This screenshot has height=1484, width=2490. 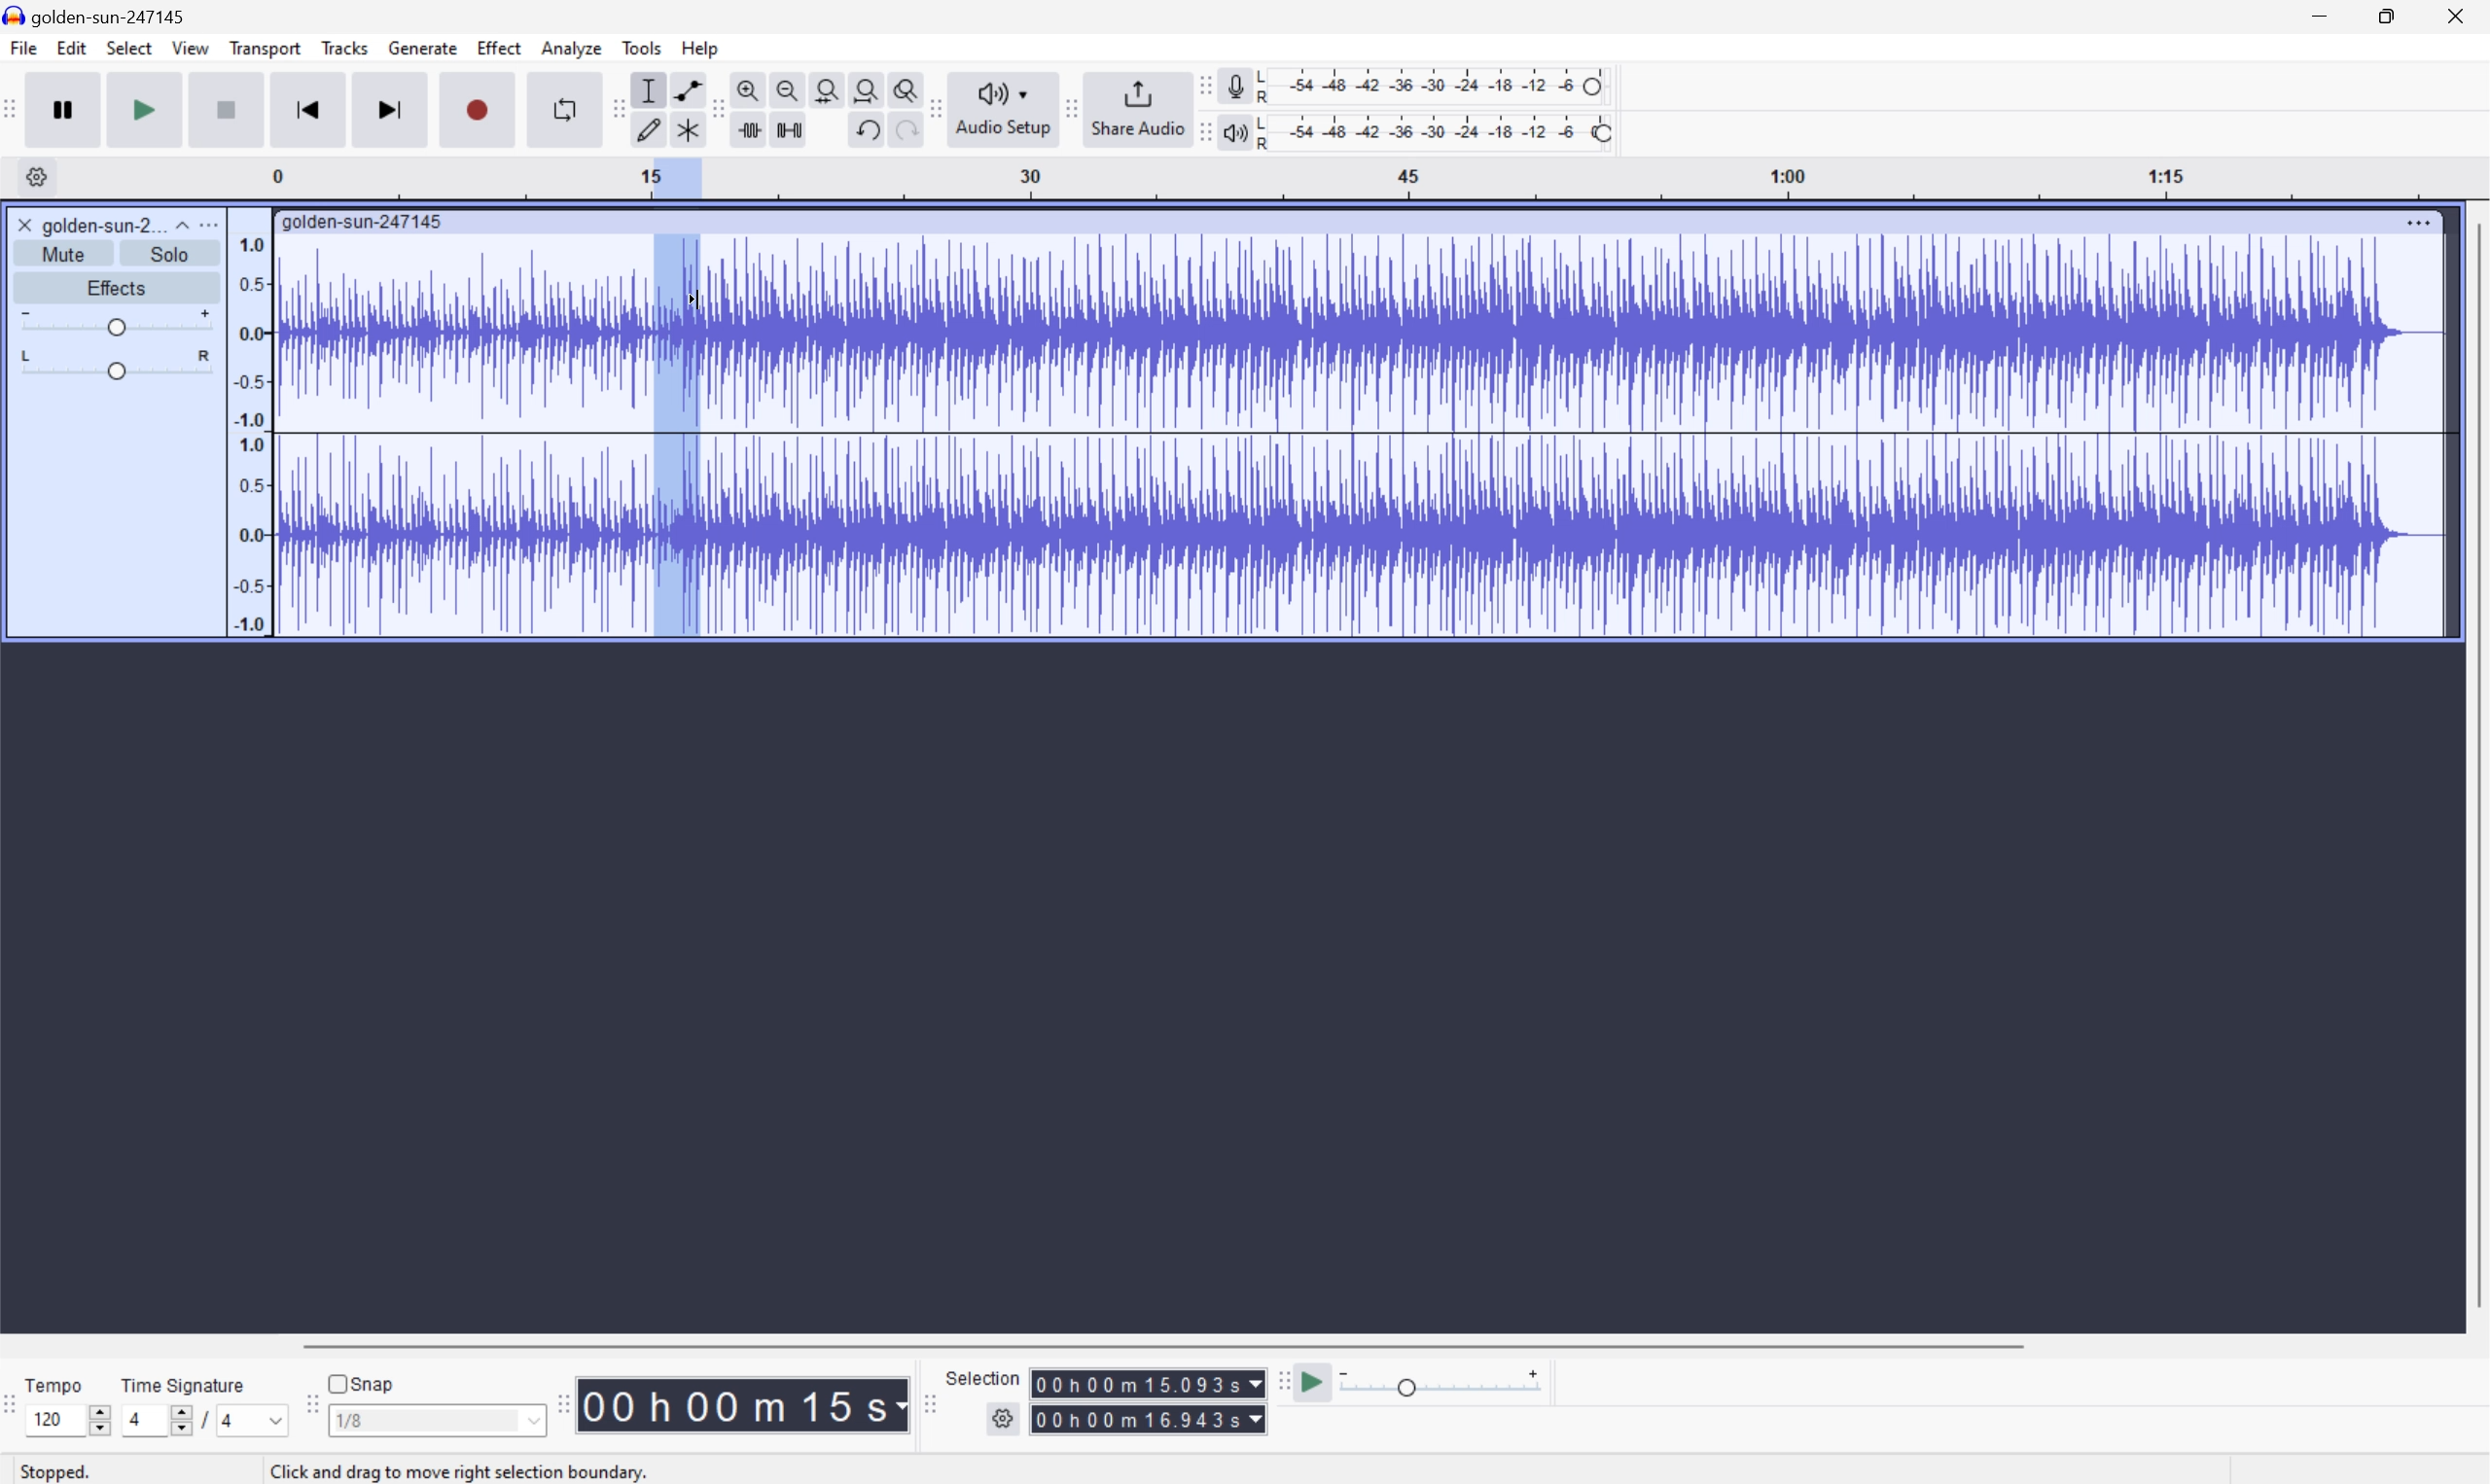 What do you see at coordinates (344, 47) in the screenshot?
I see `Tracks` at bounding box center [344, 47].